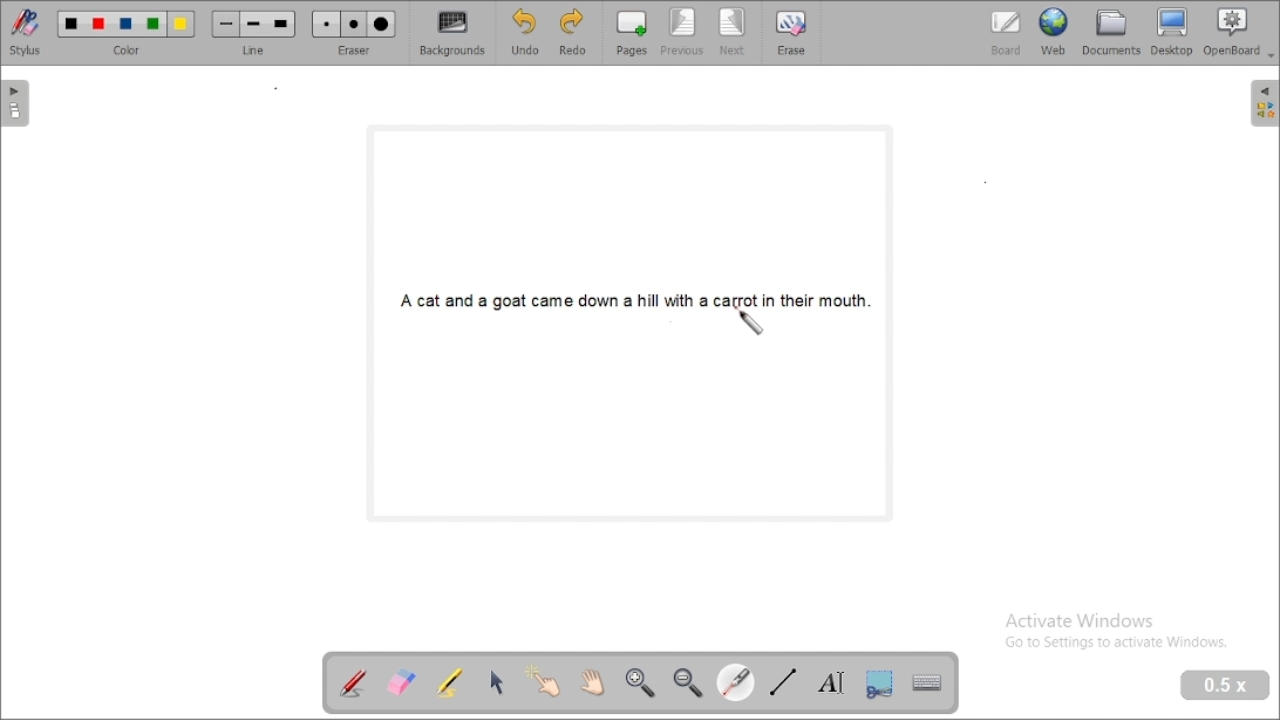 The height and width of the screenshot is (720, 1280). Describe the element at coordinates (18, 103) in the screenshot. I see `pages pane` at that location.